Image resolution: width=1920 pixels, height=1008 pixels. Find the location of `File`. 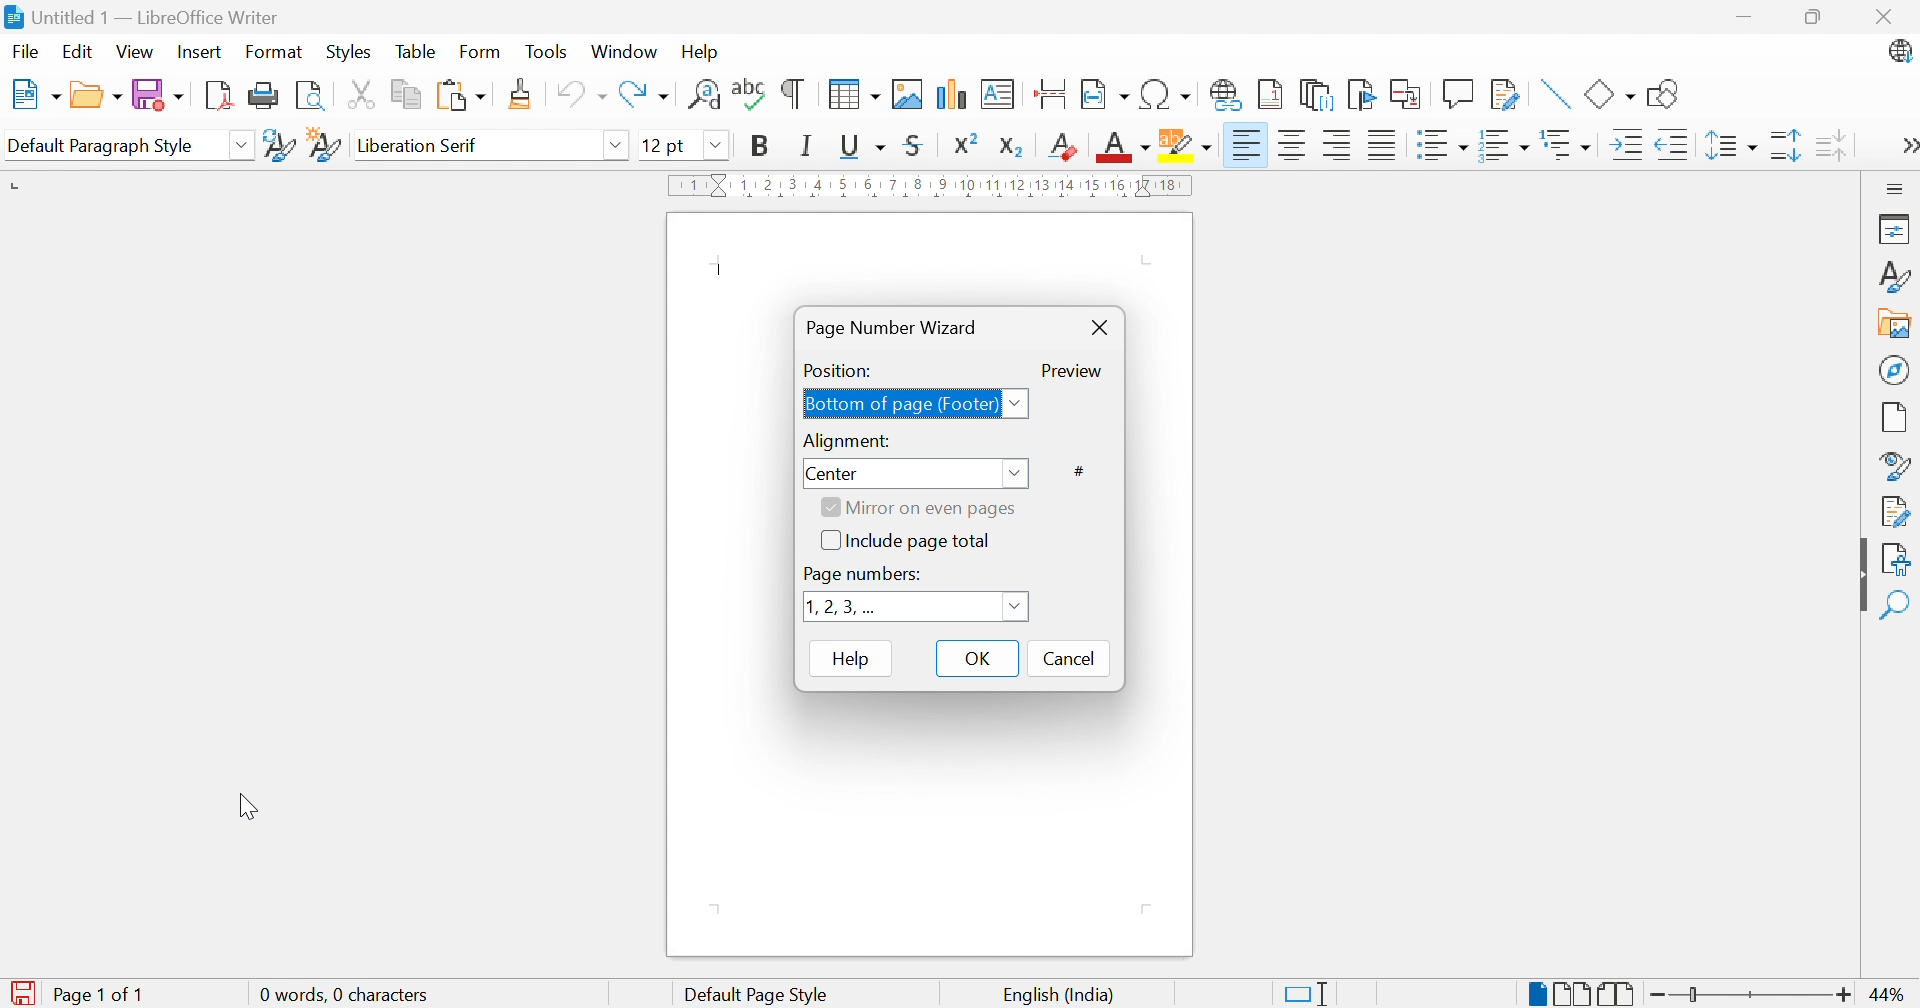

File is located at coordinates (23, 52).